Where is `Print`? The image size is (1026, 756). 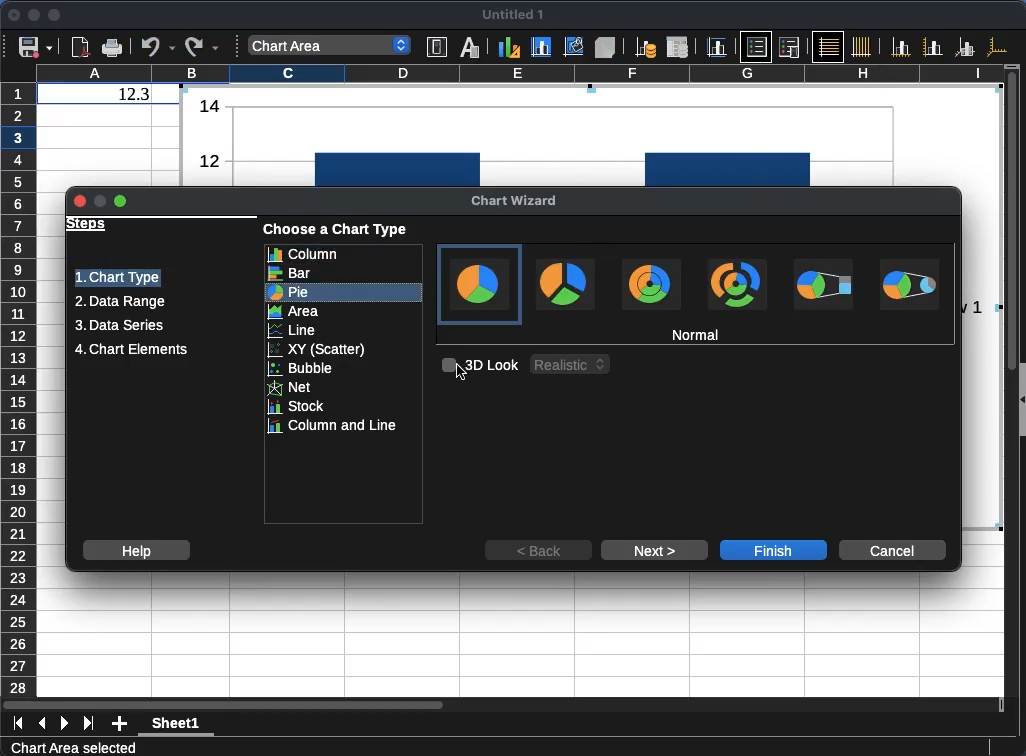 Print is located at coordinates (112, 48).